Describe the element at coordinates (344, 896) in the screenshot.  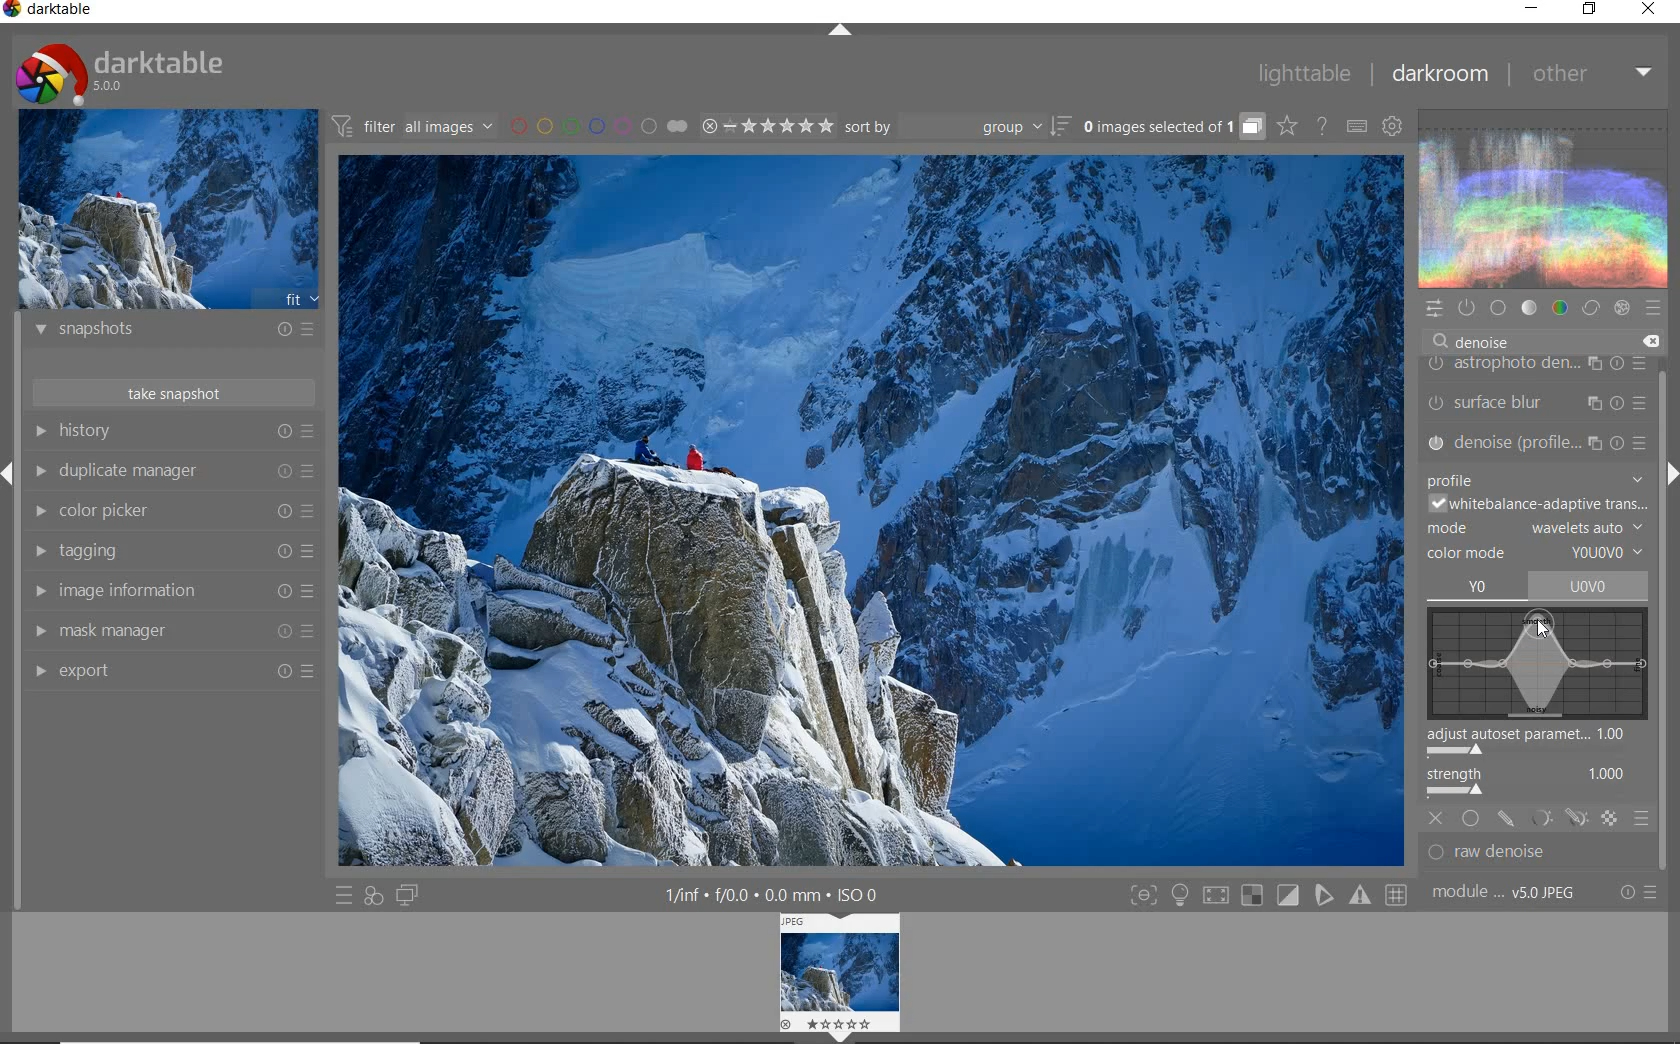
I see `quick access to presets` at that location.